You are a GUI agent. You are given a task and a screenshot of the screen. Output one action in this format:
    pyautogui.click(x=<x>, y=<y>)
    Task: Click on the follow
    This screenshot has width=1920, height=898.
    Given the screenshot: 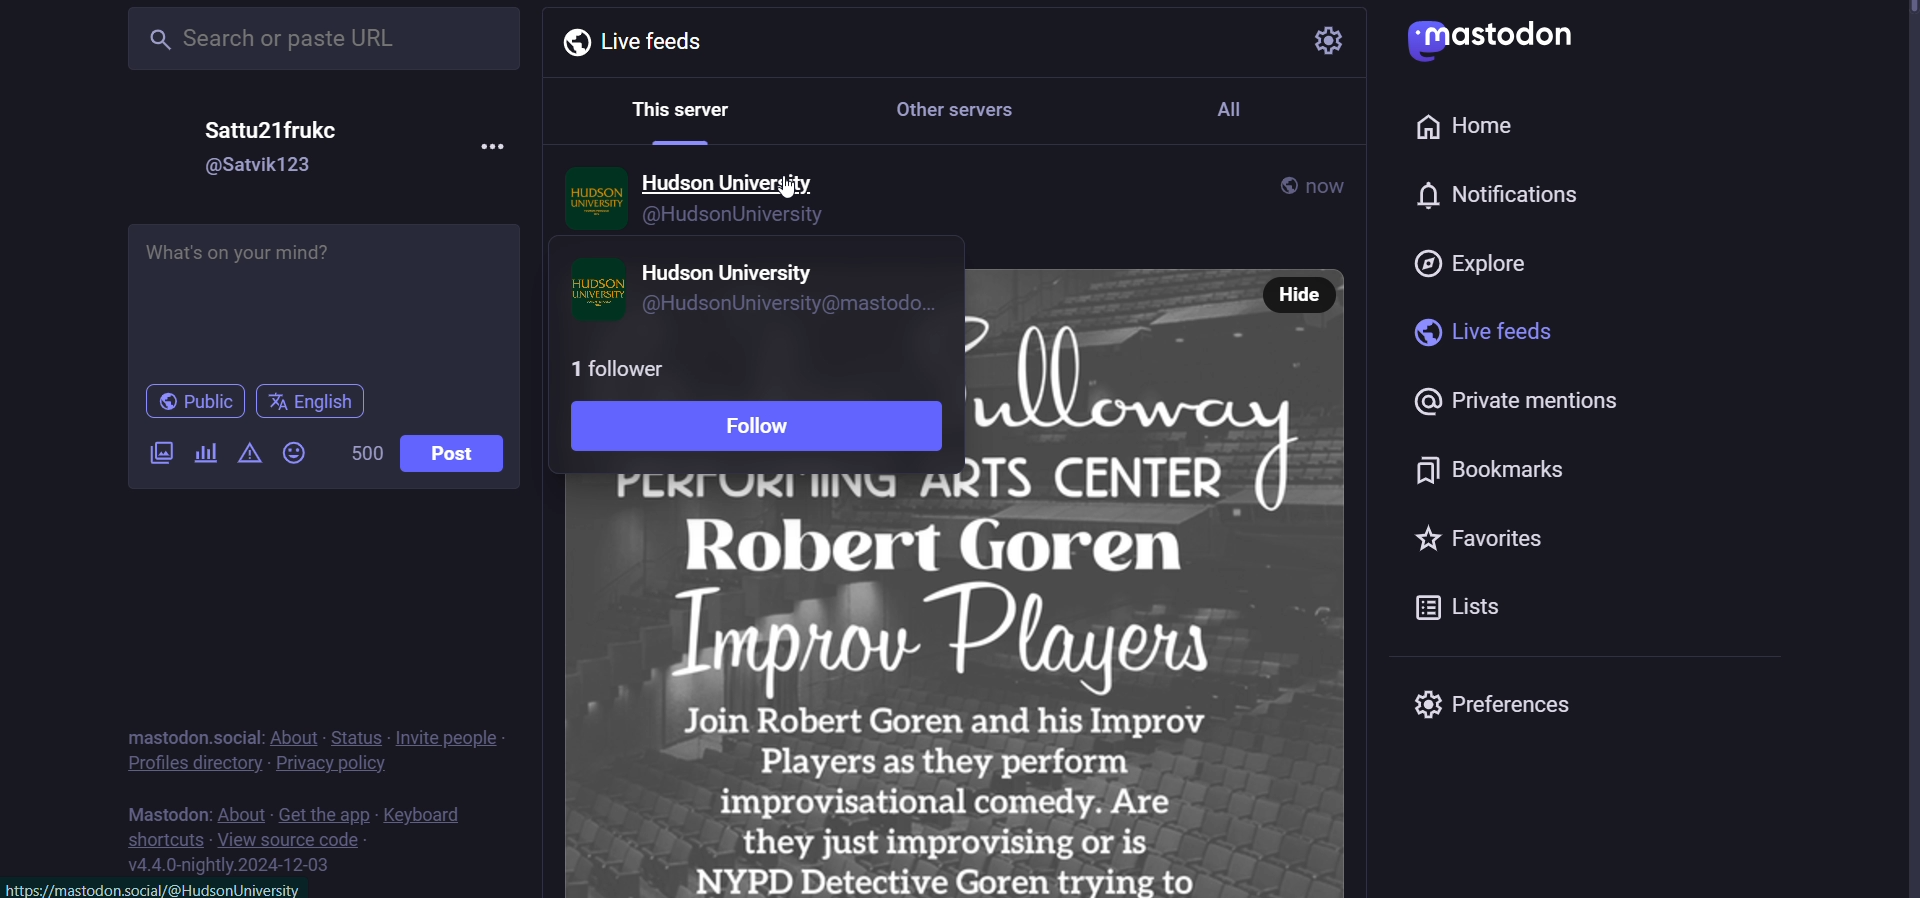 What is the action you would take?
    pyautogui.click(x=762, y=430)
    